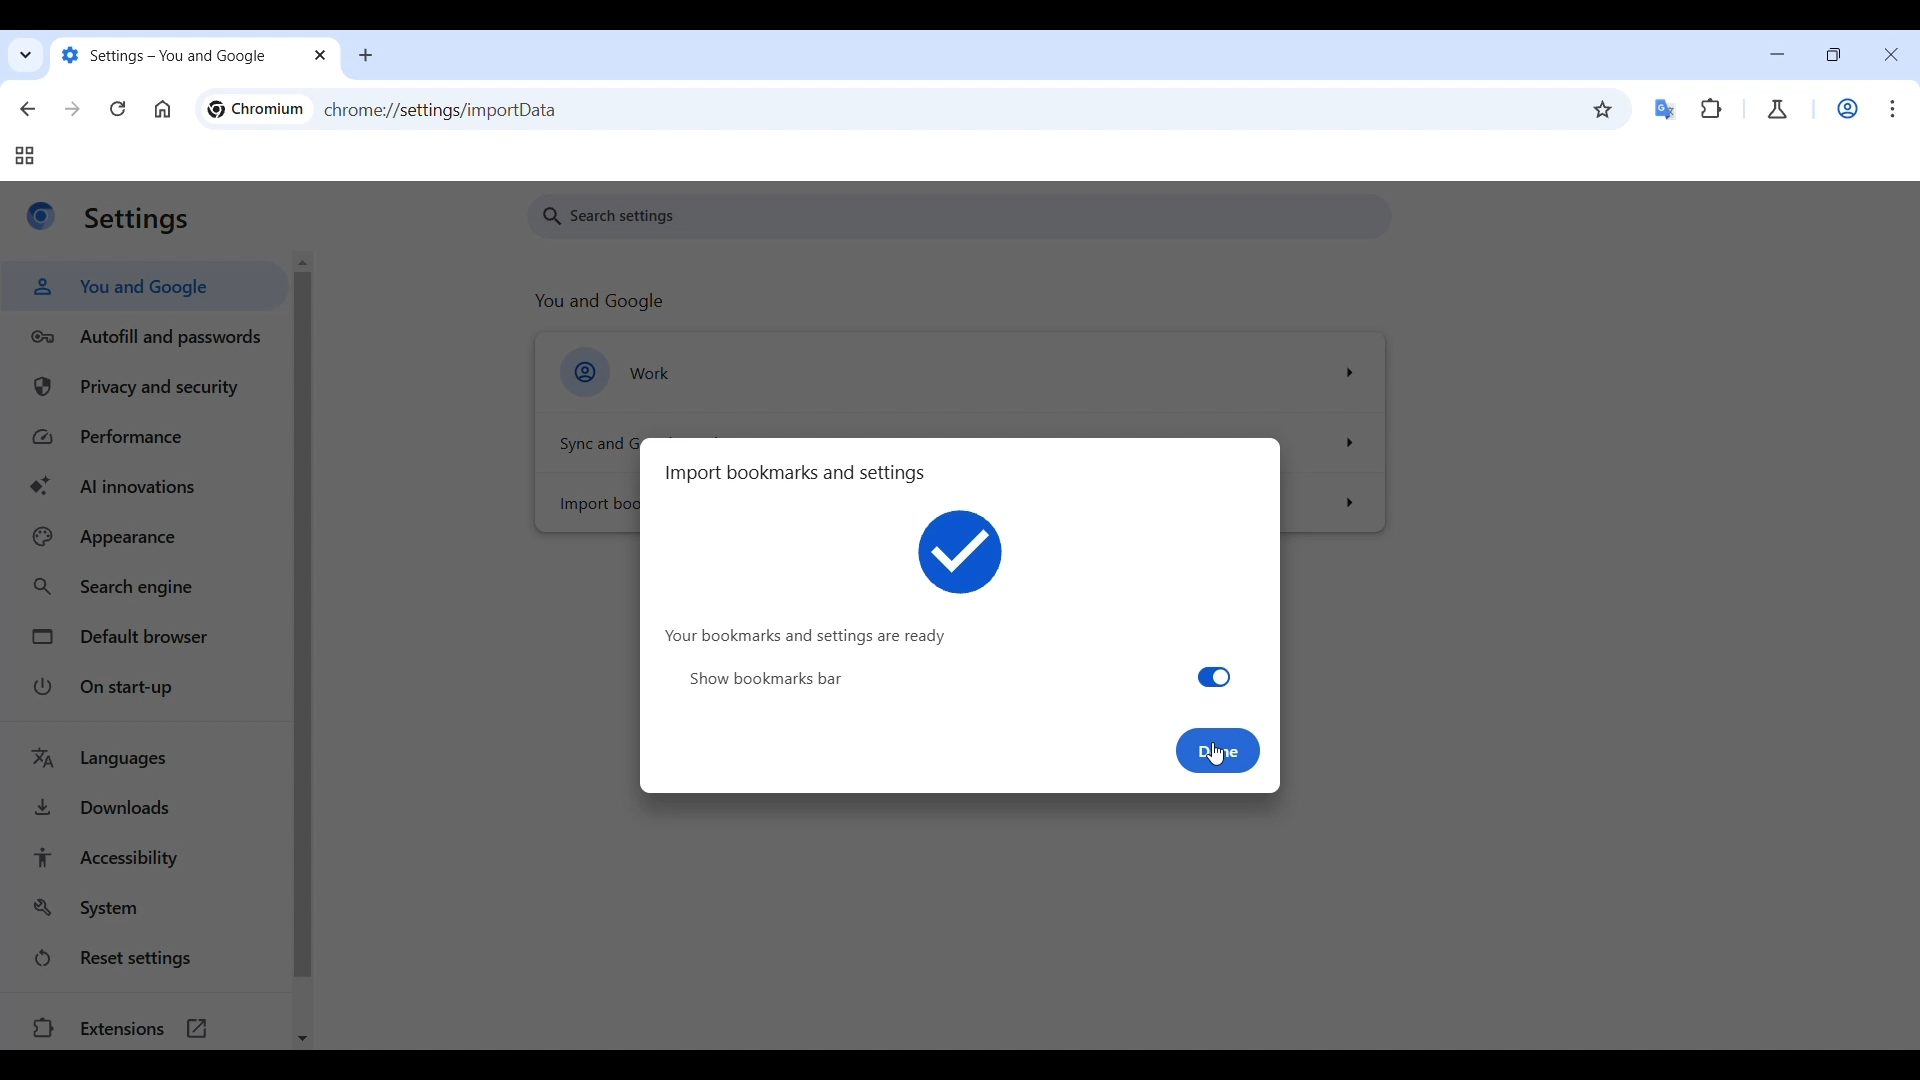  I want to click on done, so click(1217, 751).